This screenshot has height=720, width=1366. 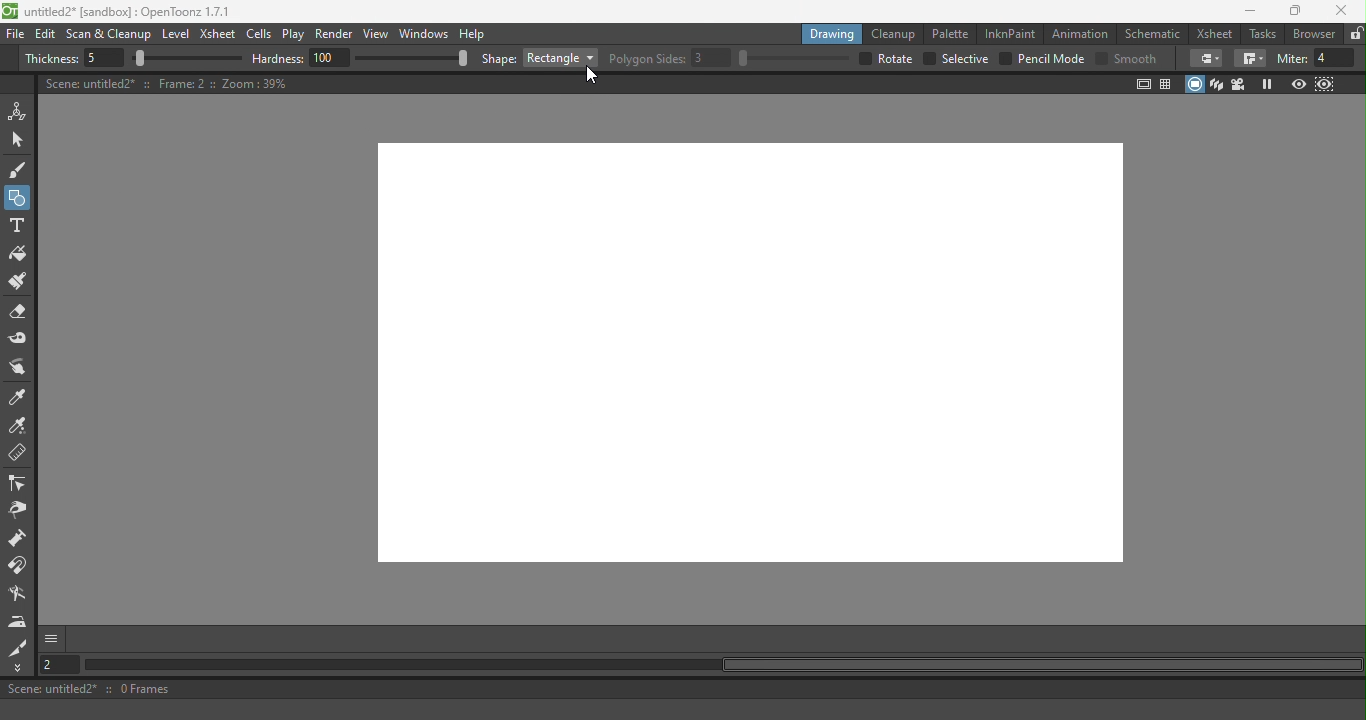 What do you see at coordinates (1009, 32) in the screenshot?
I see `InknPaint` at bounding box center [1009, 32].